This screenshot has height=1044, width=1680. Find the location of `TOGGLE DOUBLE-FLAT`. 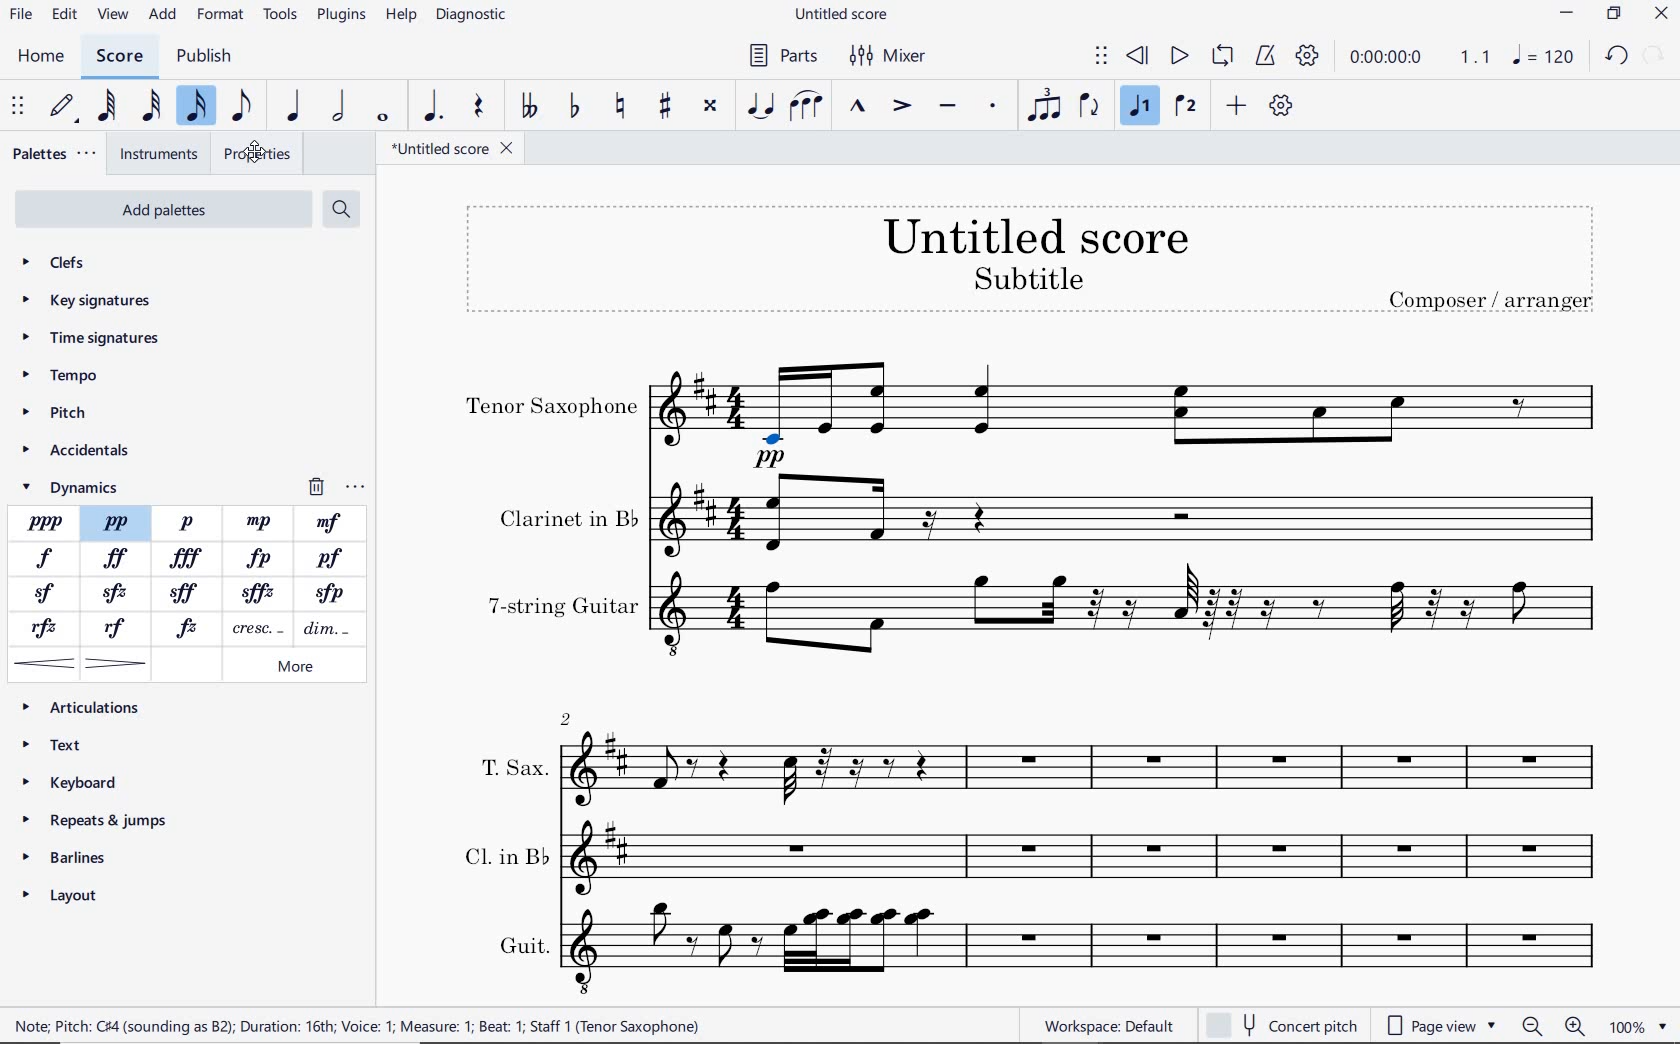

TOGGLE DOUBLE-FLAT is located at coordinates (532, 103).